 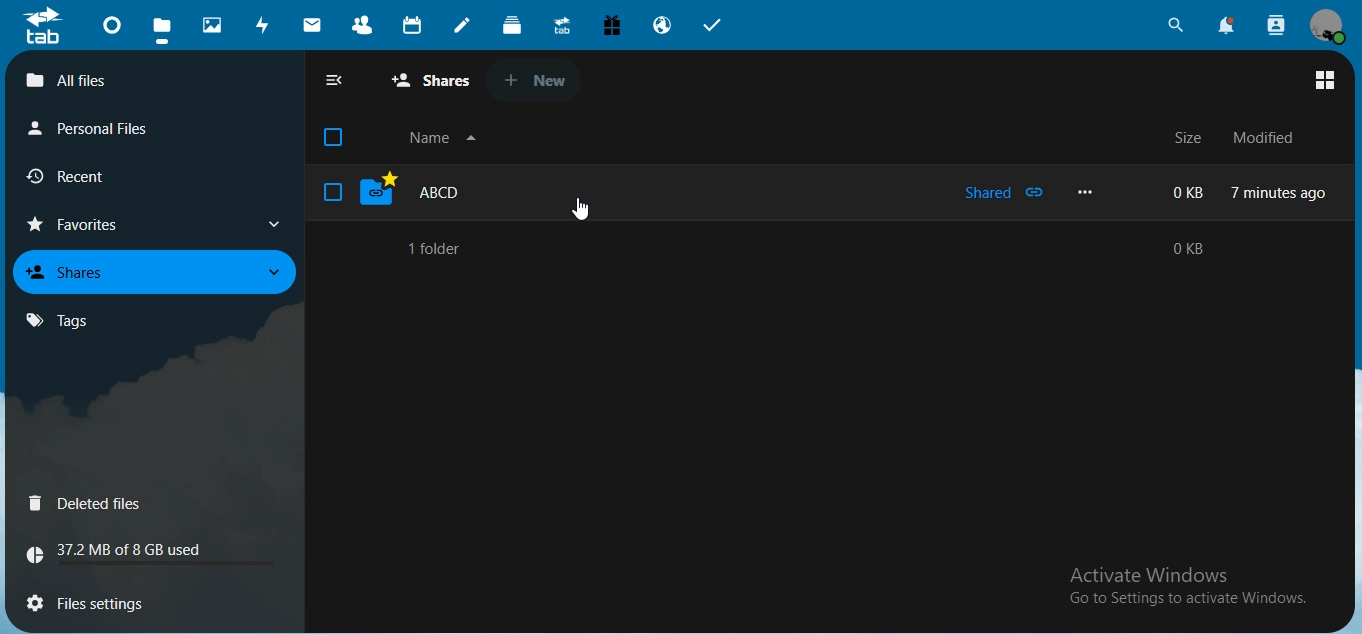 I want to click on shares, so click(x=75, y=271).